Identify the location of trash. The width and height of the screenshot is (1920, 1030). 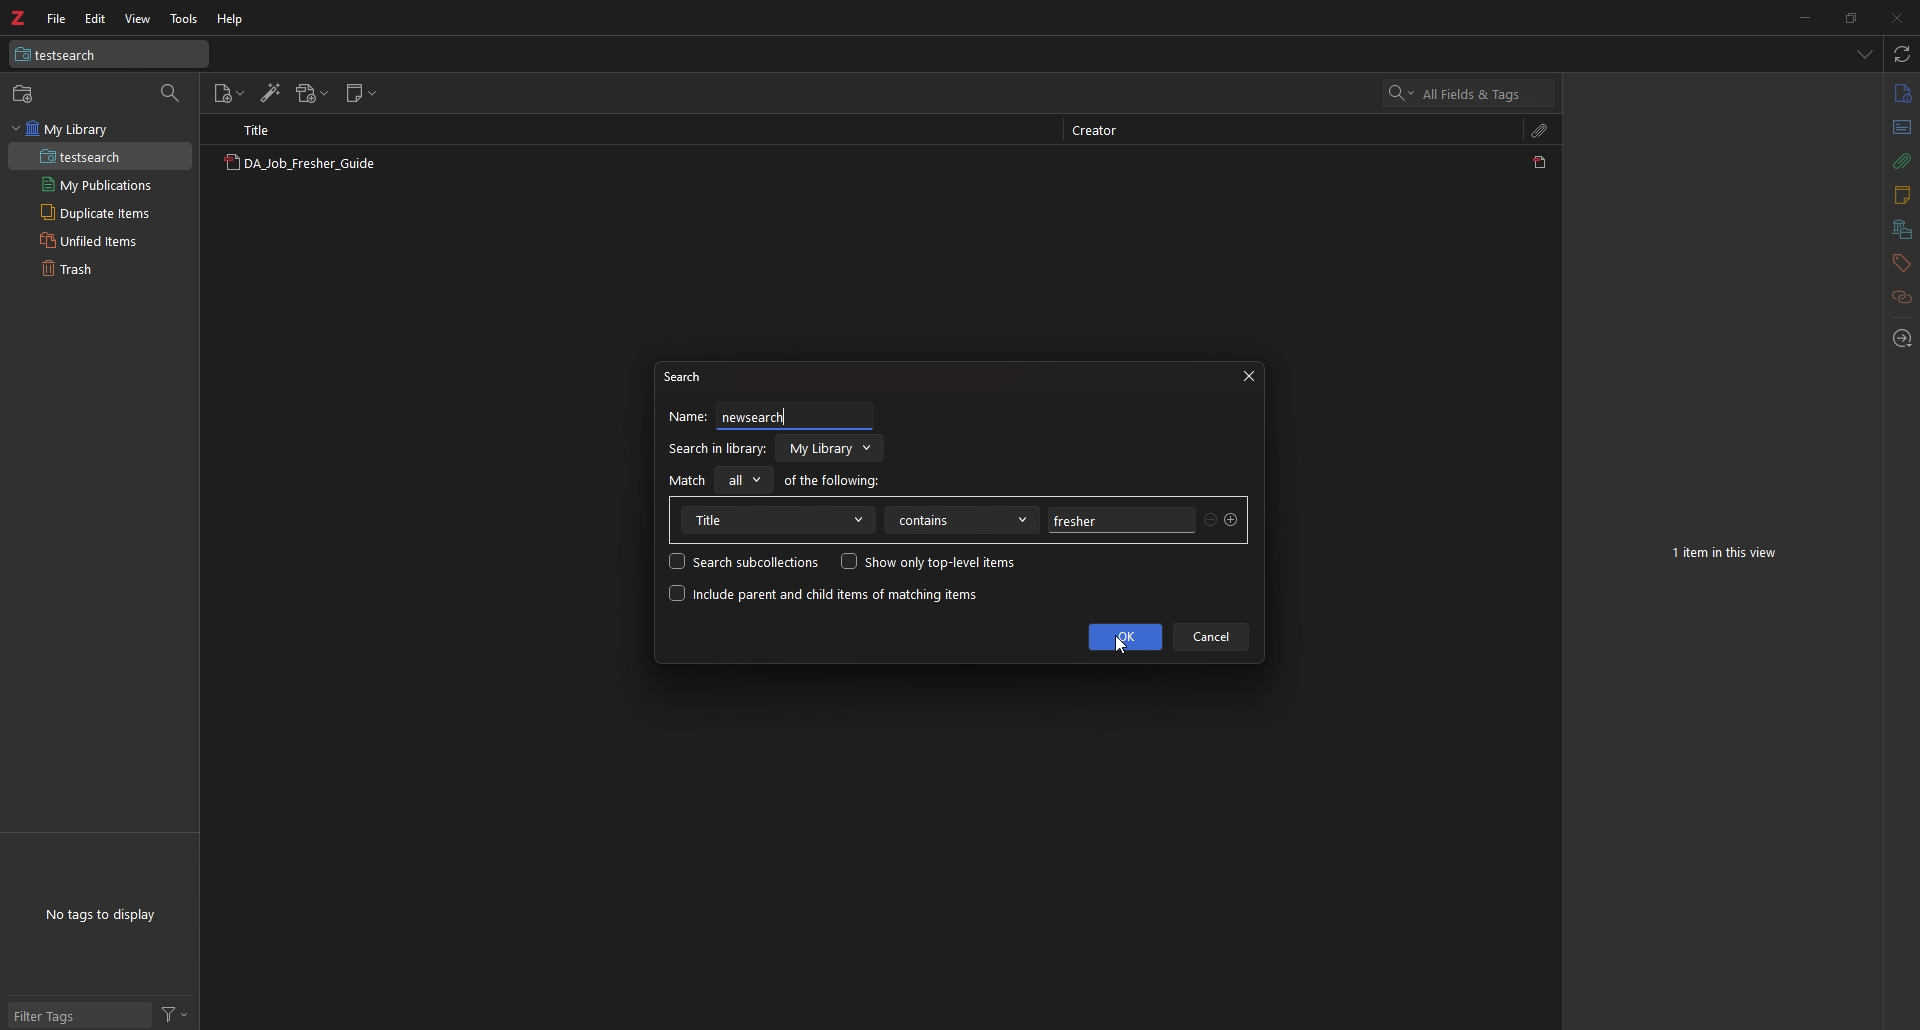
(99, 267).